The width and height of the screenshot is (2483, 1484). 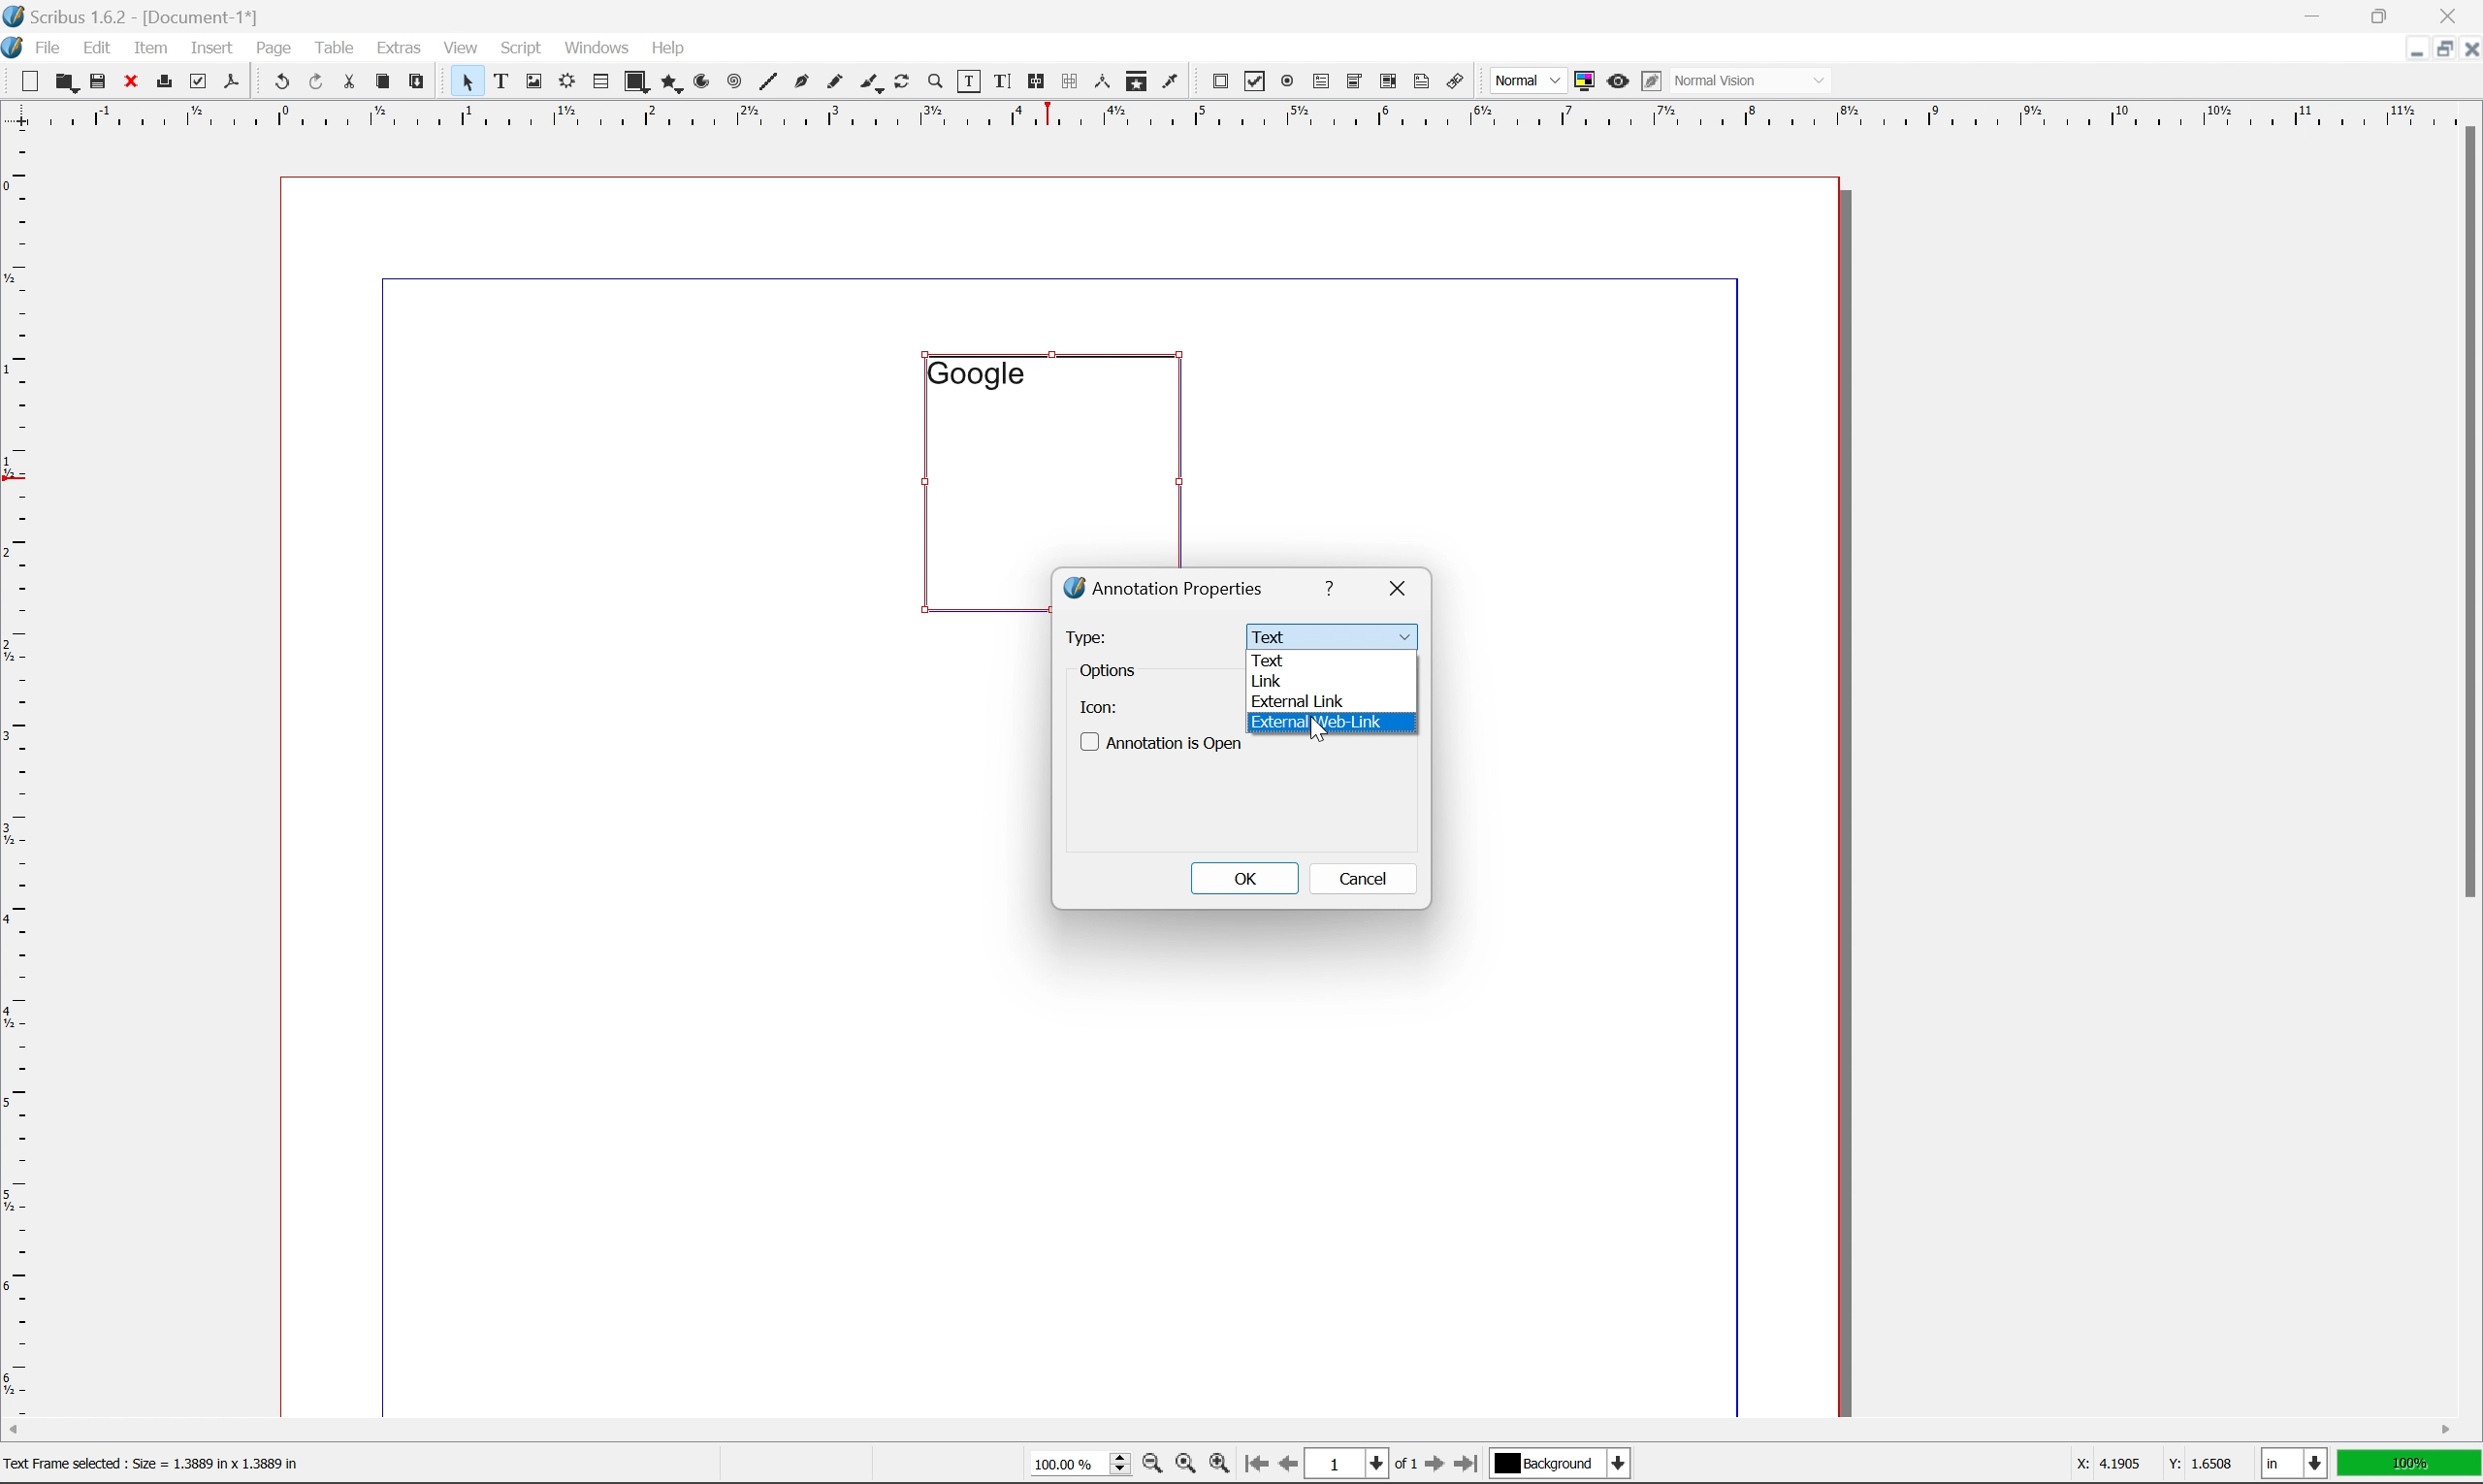 What do you see at coordinates (1333, 638) in the screenshot?
I see `text` at bounding box center [1333, 638].